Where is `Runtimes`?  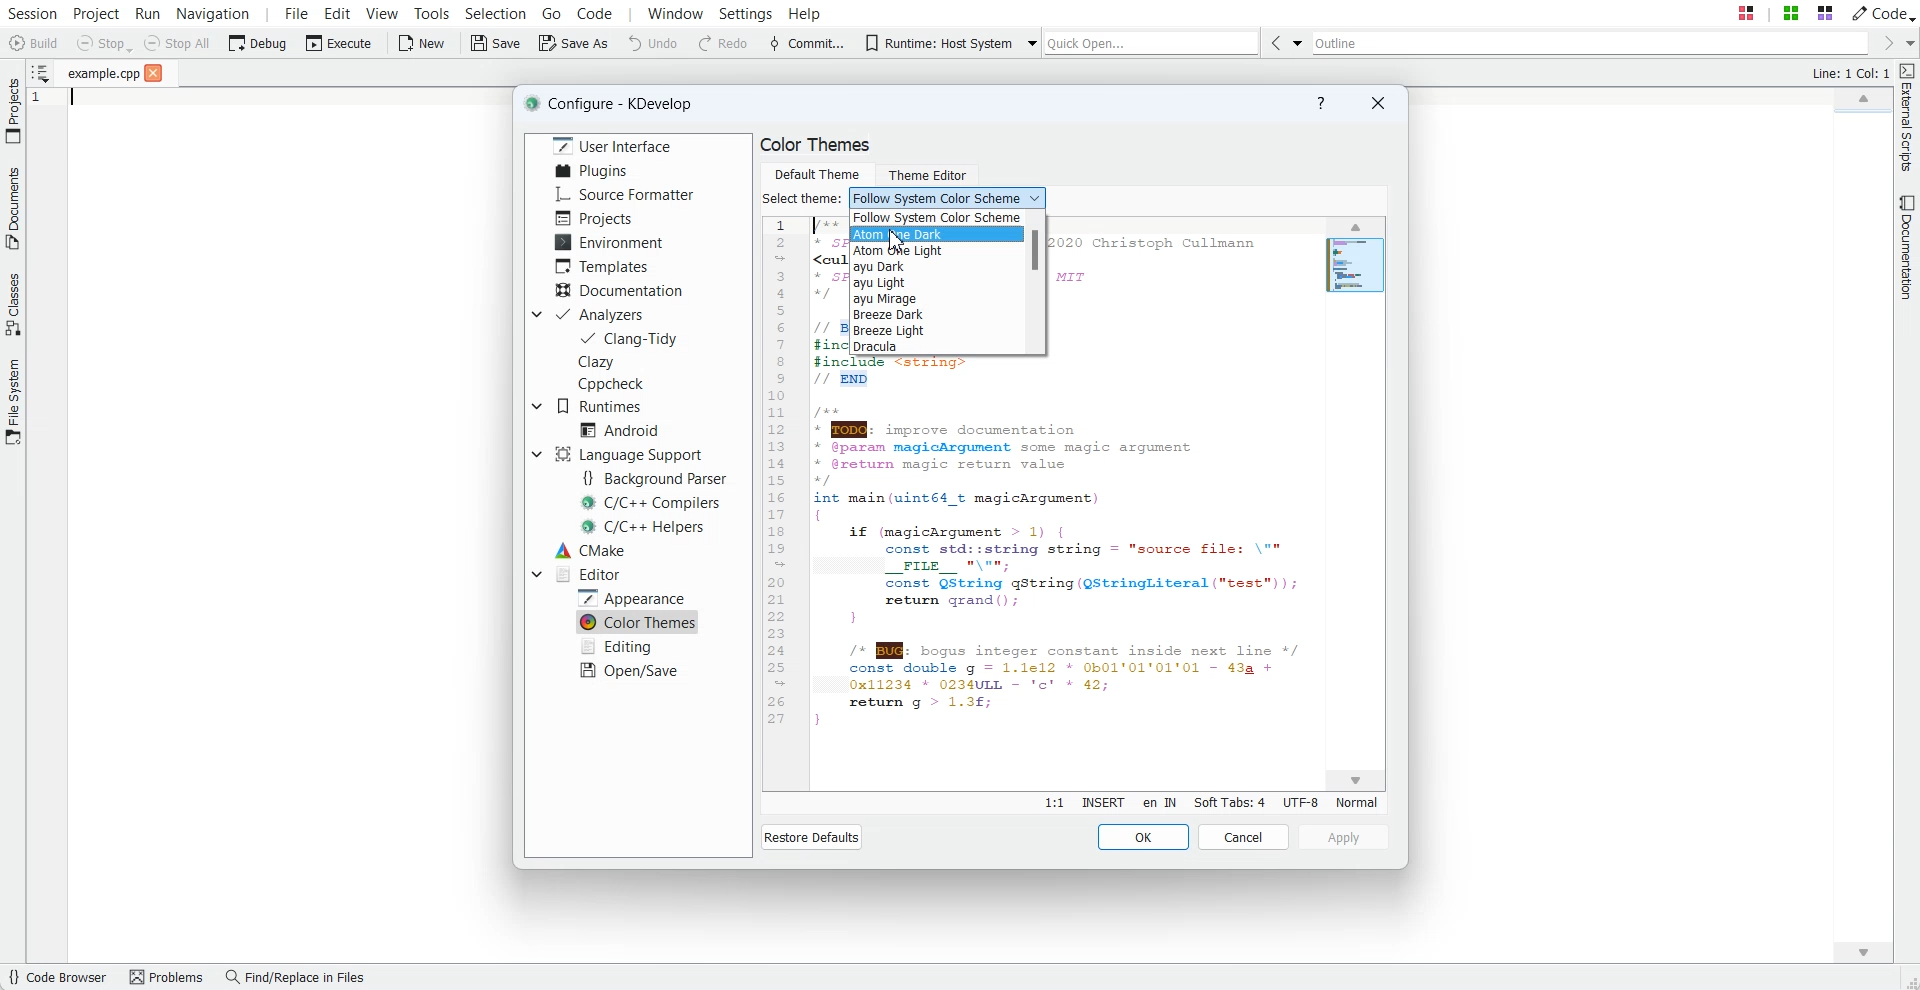
Runtimes is located at coordinates (606, 406).